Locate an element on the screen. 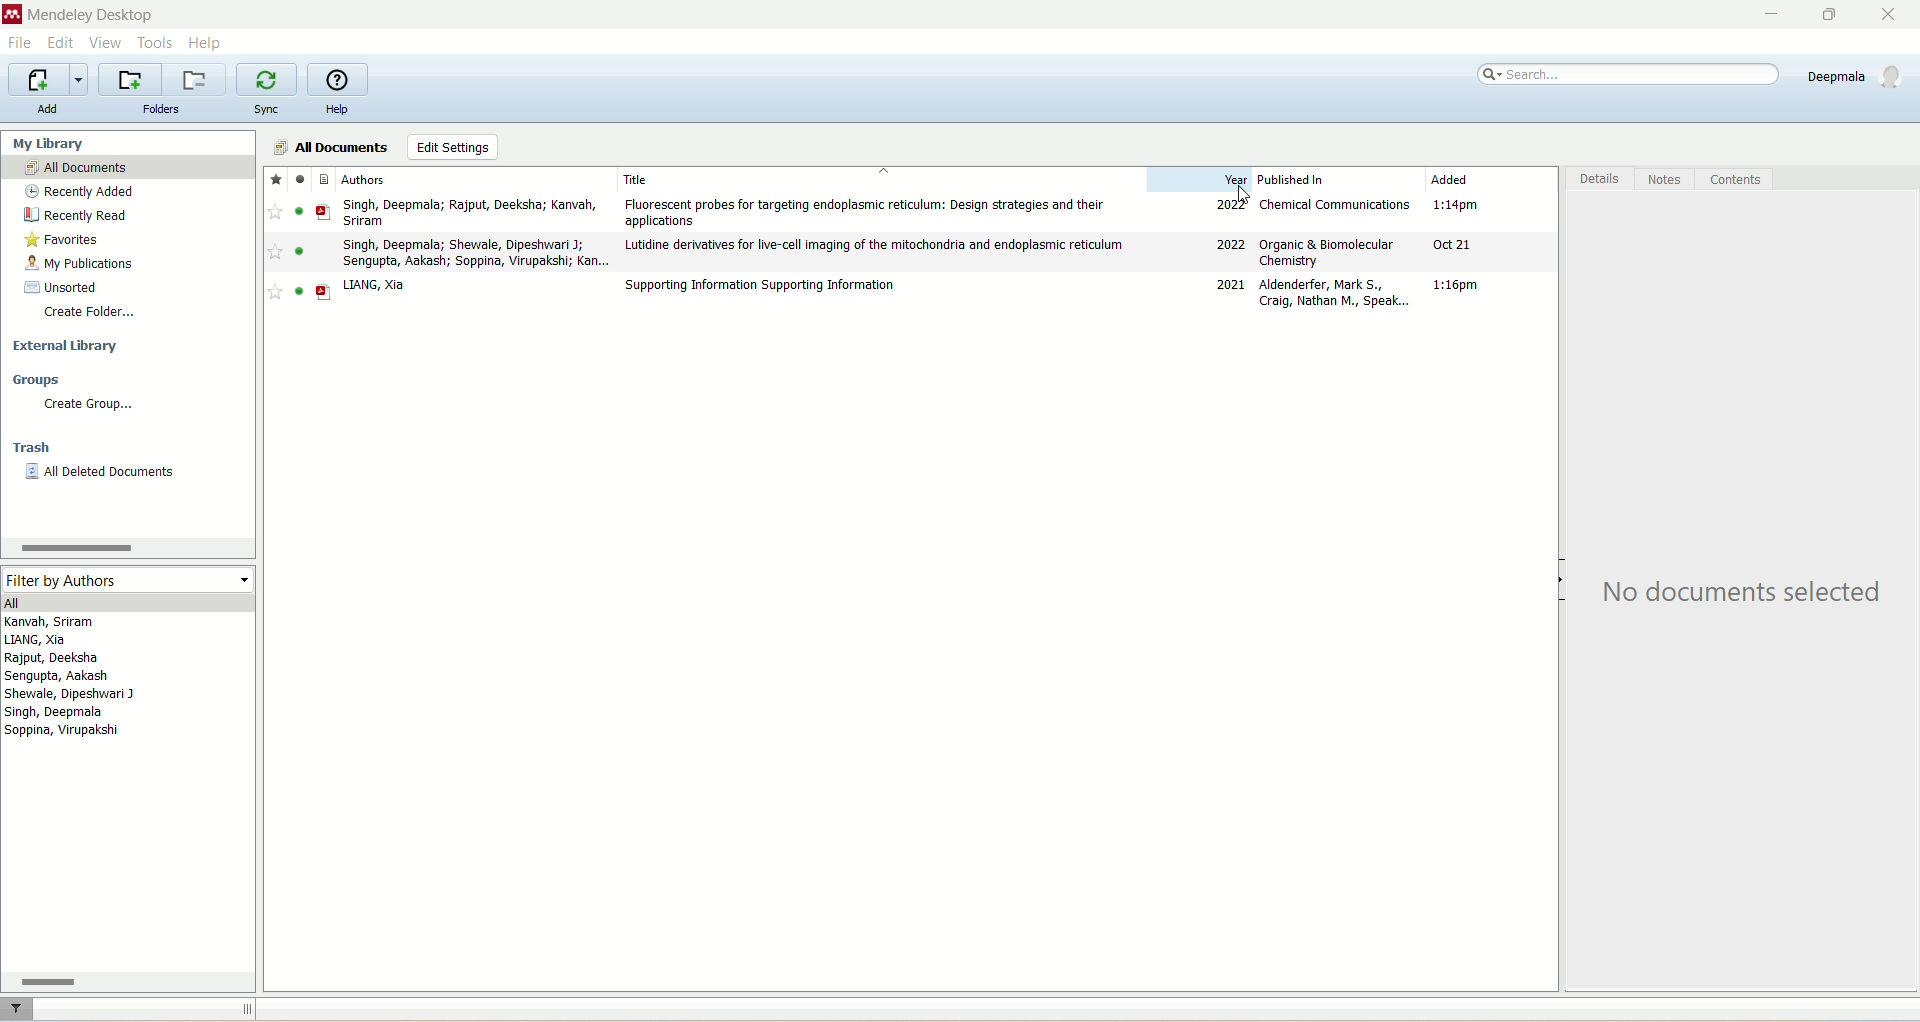 The image size is (1920, 1022). mendeley desktop is located at coordinates (92, 16).